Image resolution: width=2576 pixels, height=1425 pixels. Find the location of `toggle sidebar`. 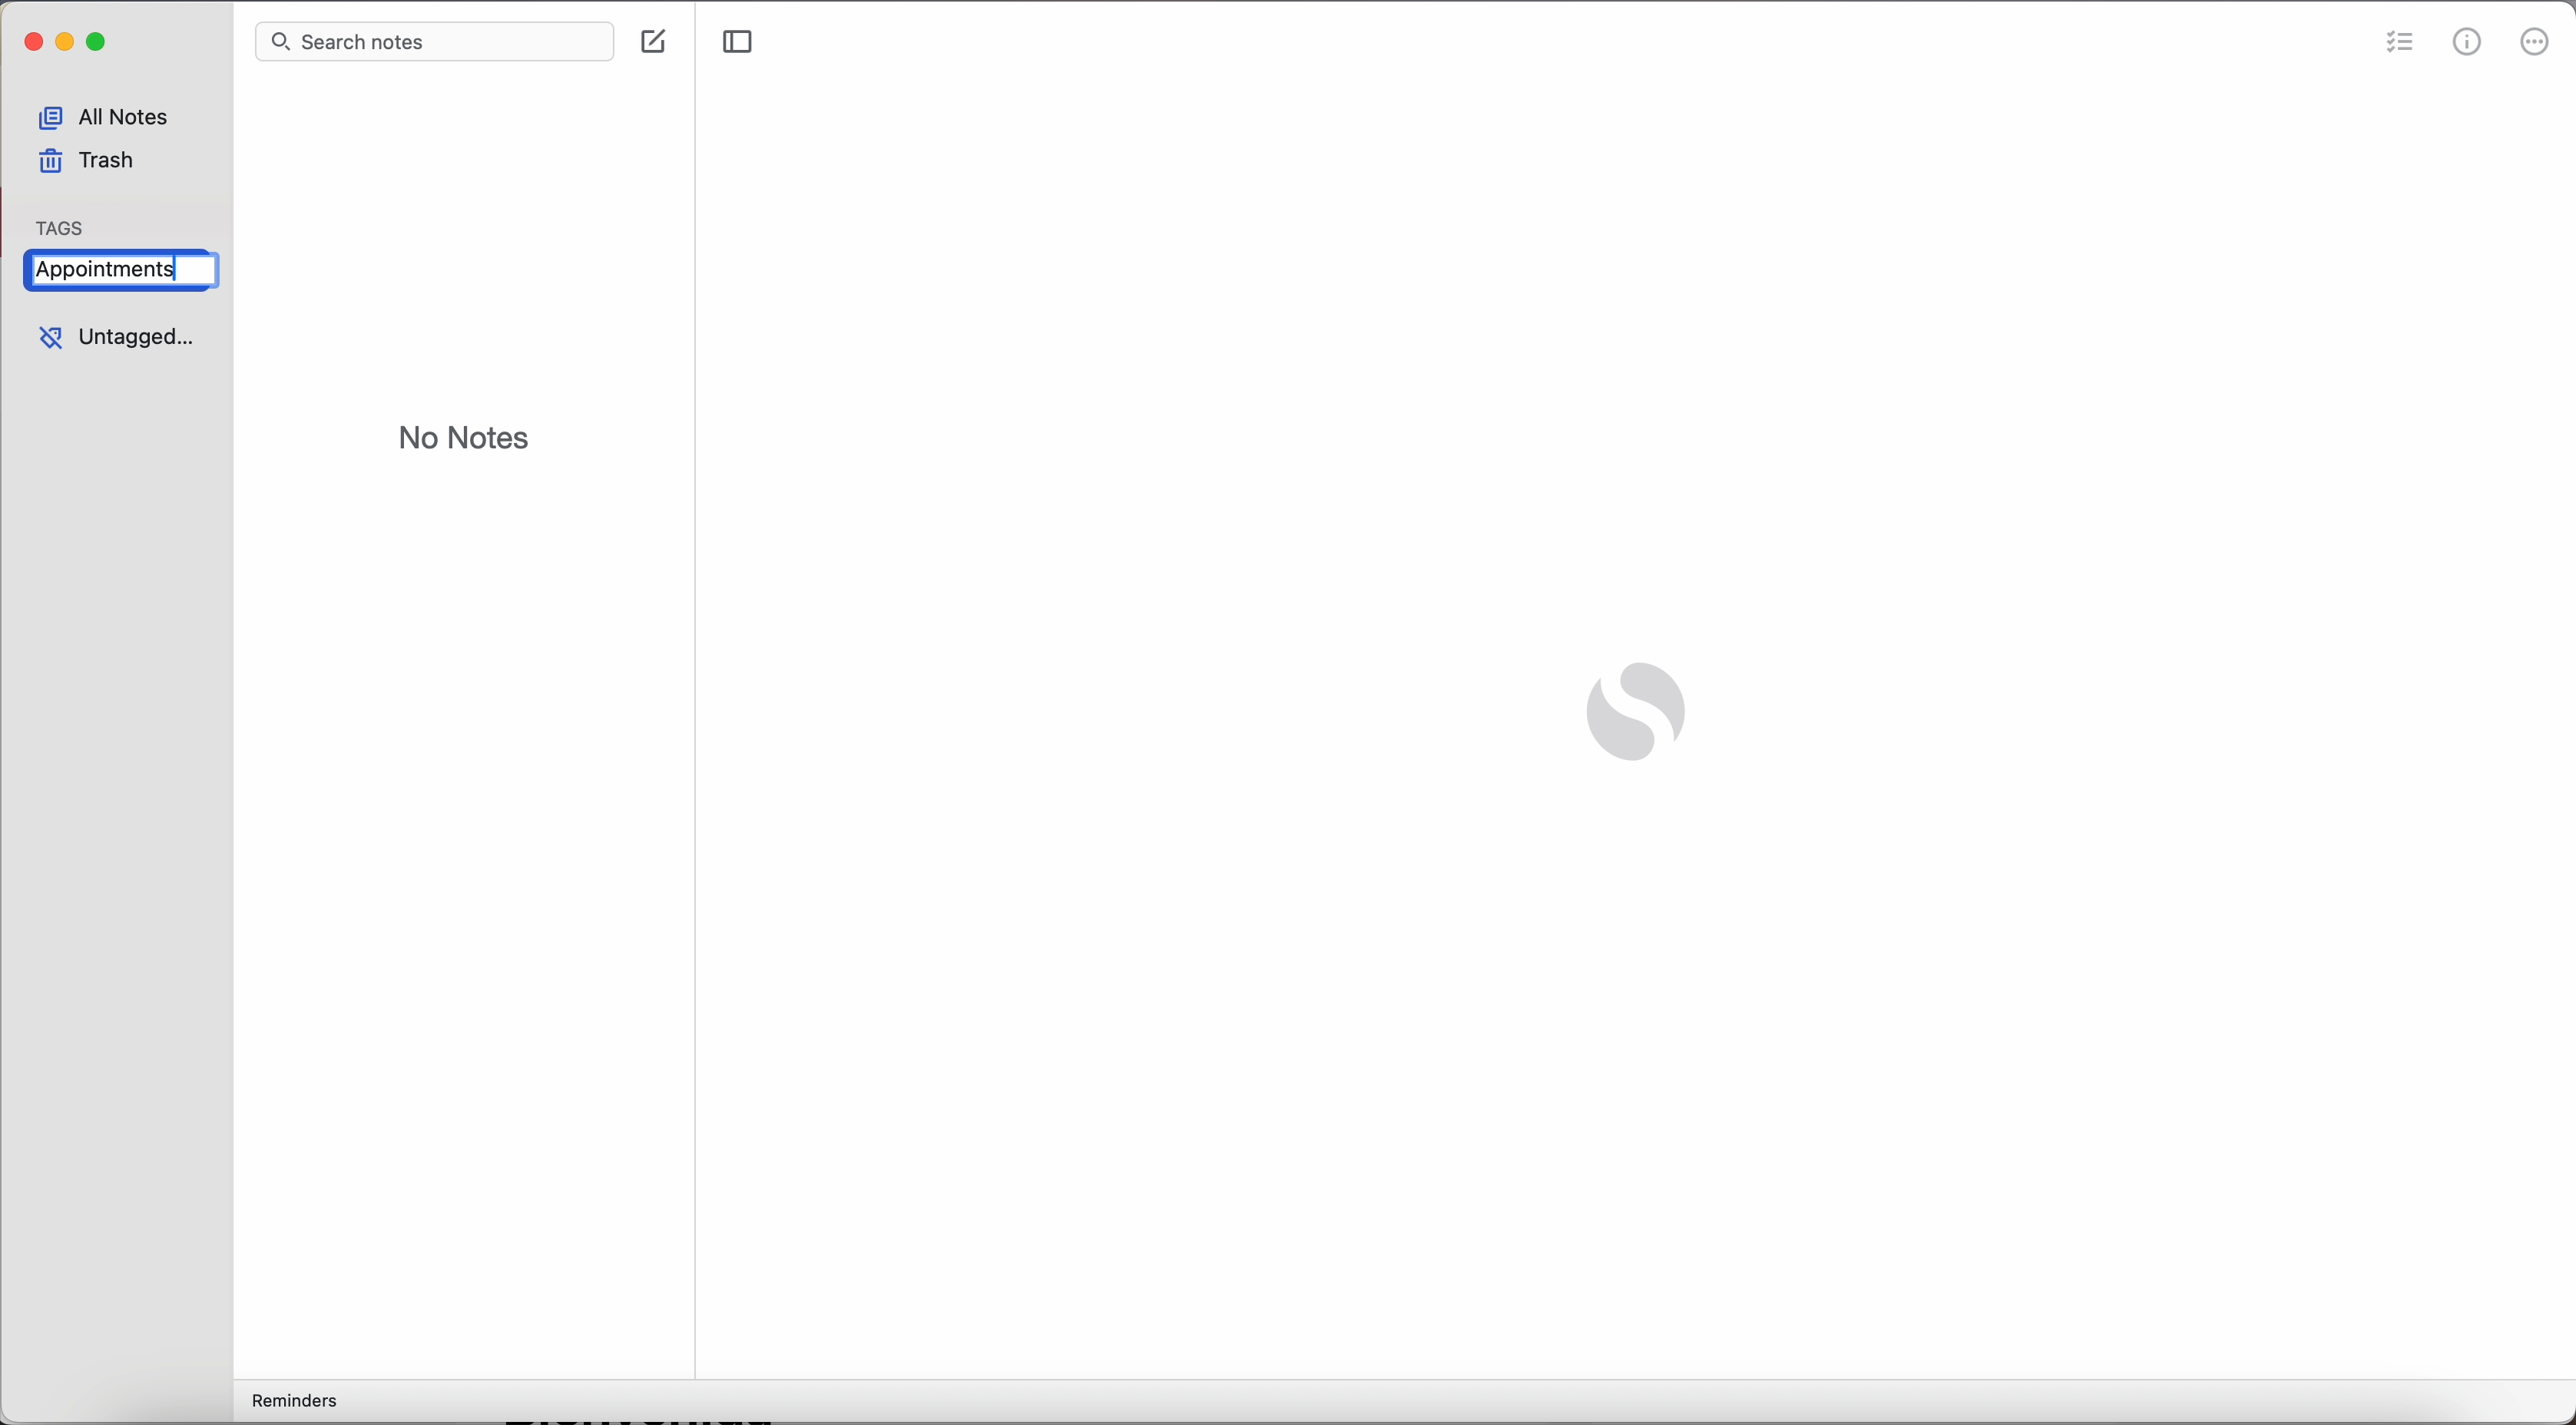

toggle sidebar is located at coordinates (739, 45).